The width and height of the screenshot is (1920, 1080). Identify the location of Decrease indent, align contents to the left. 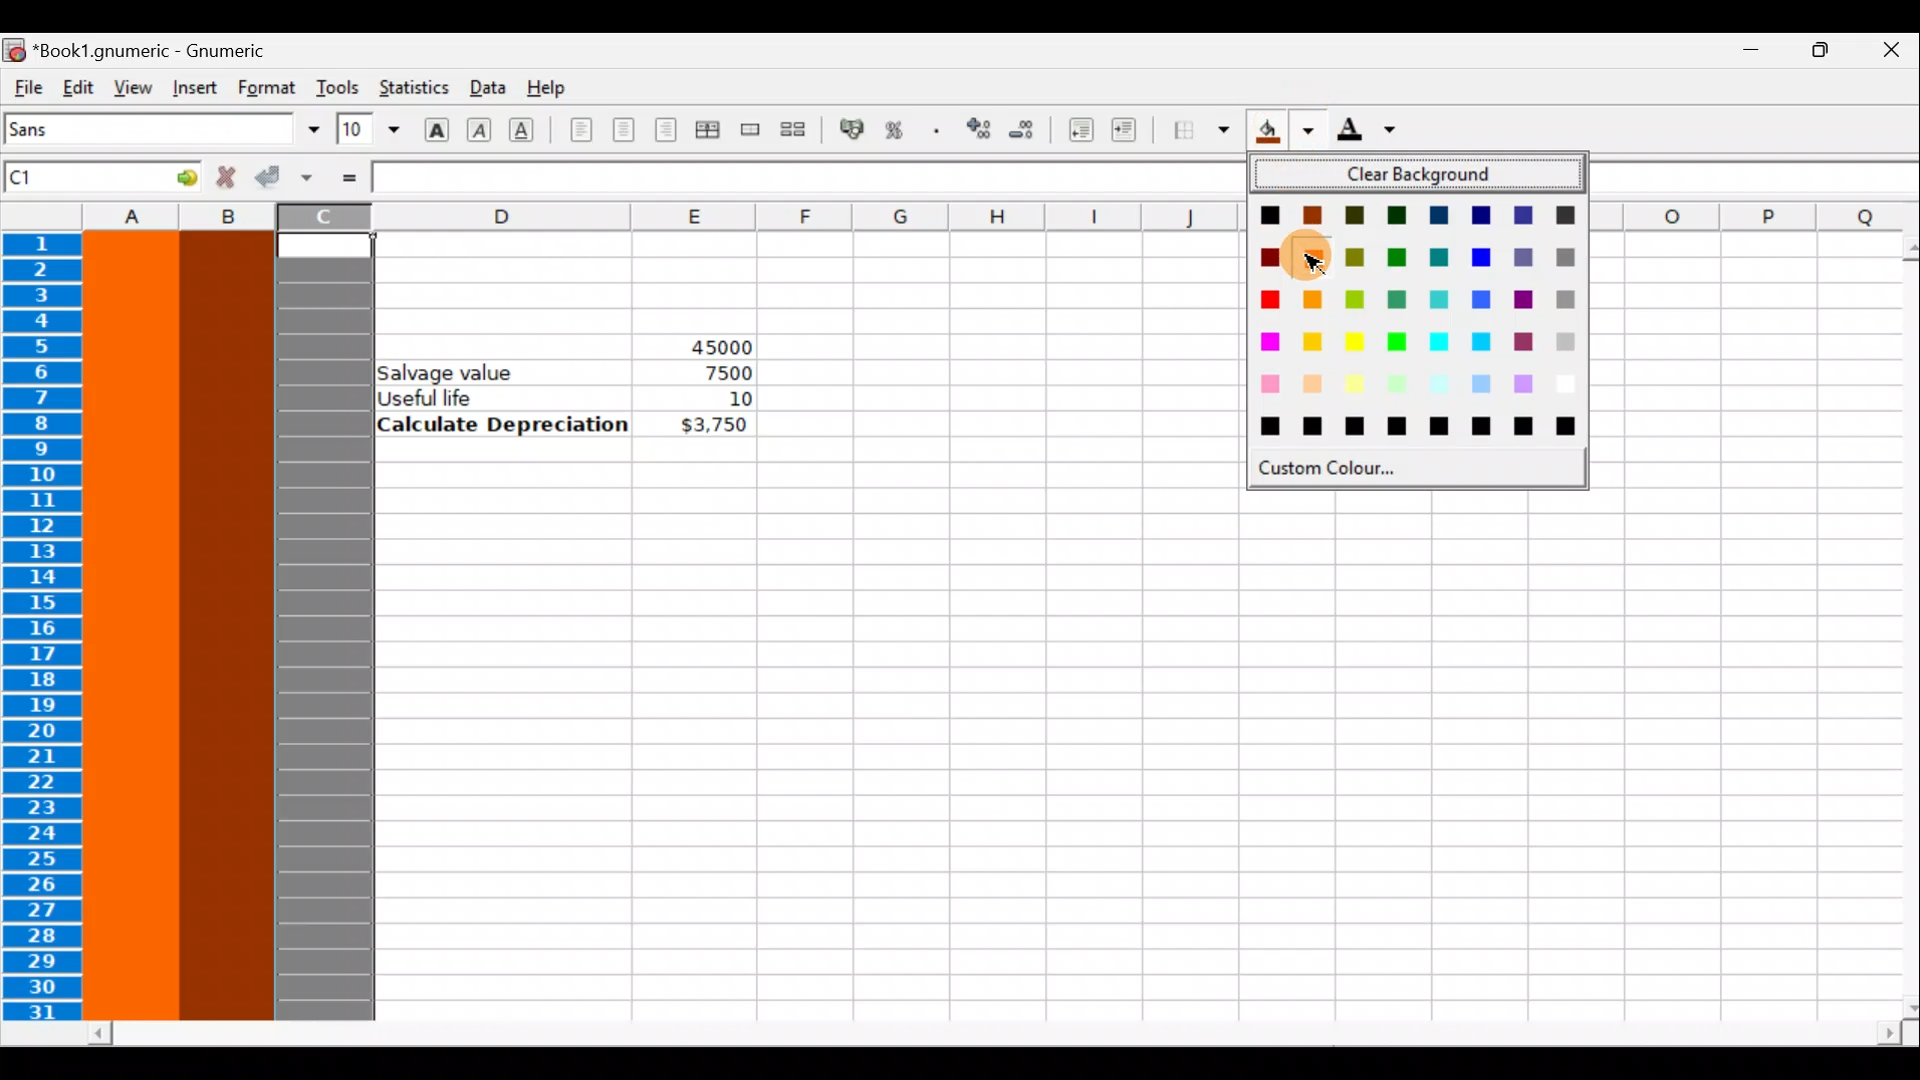
(1075, 130).